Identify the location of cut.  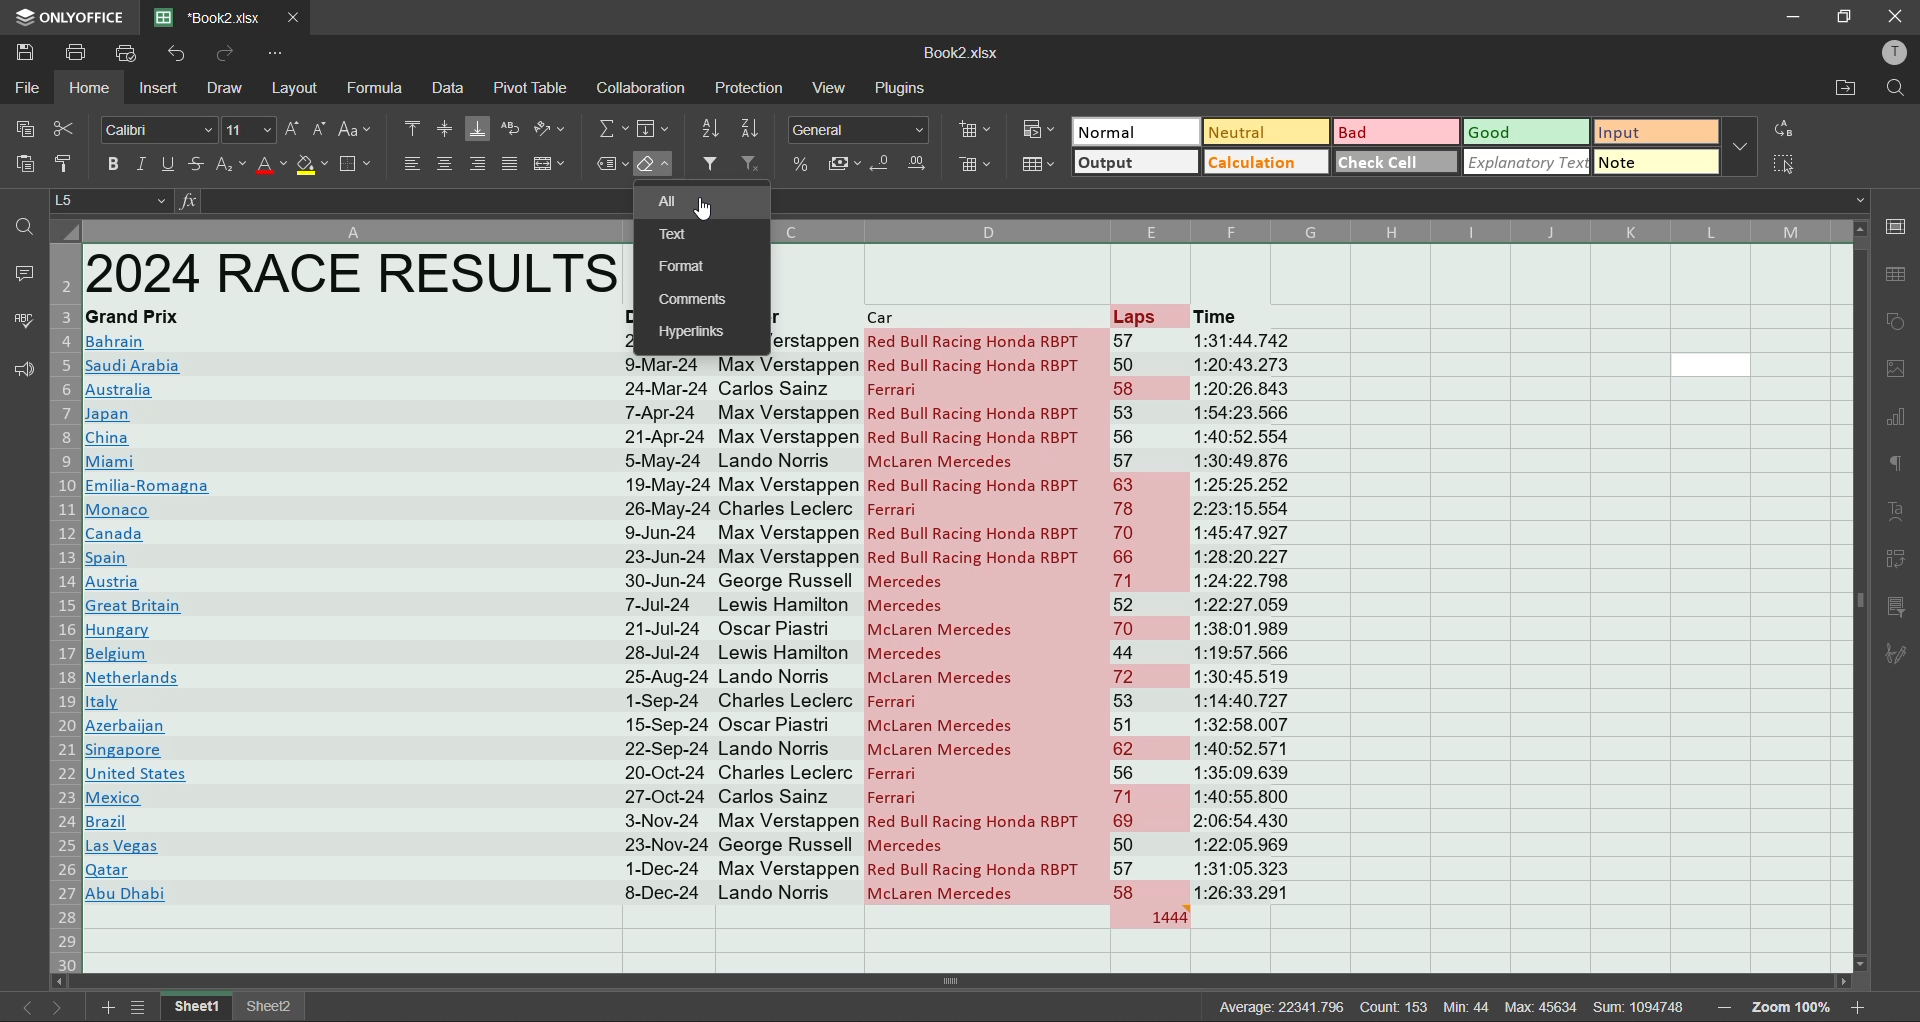
(64, 126).